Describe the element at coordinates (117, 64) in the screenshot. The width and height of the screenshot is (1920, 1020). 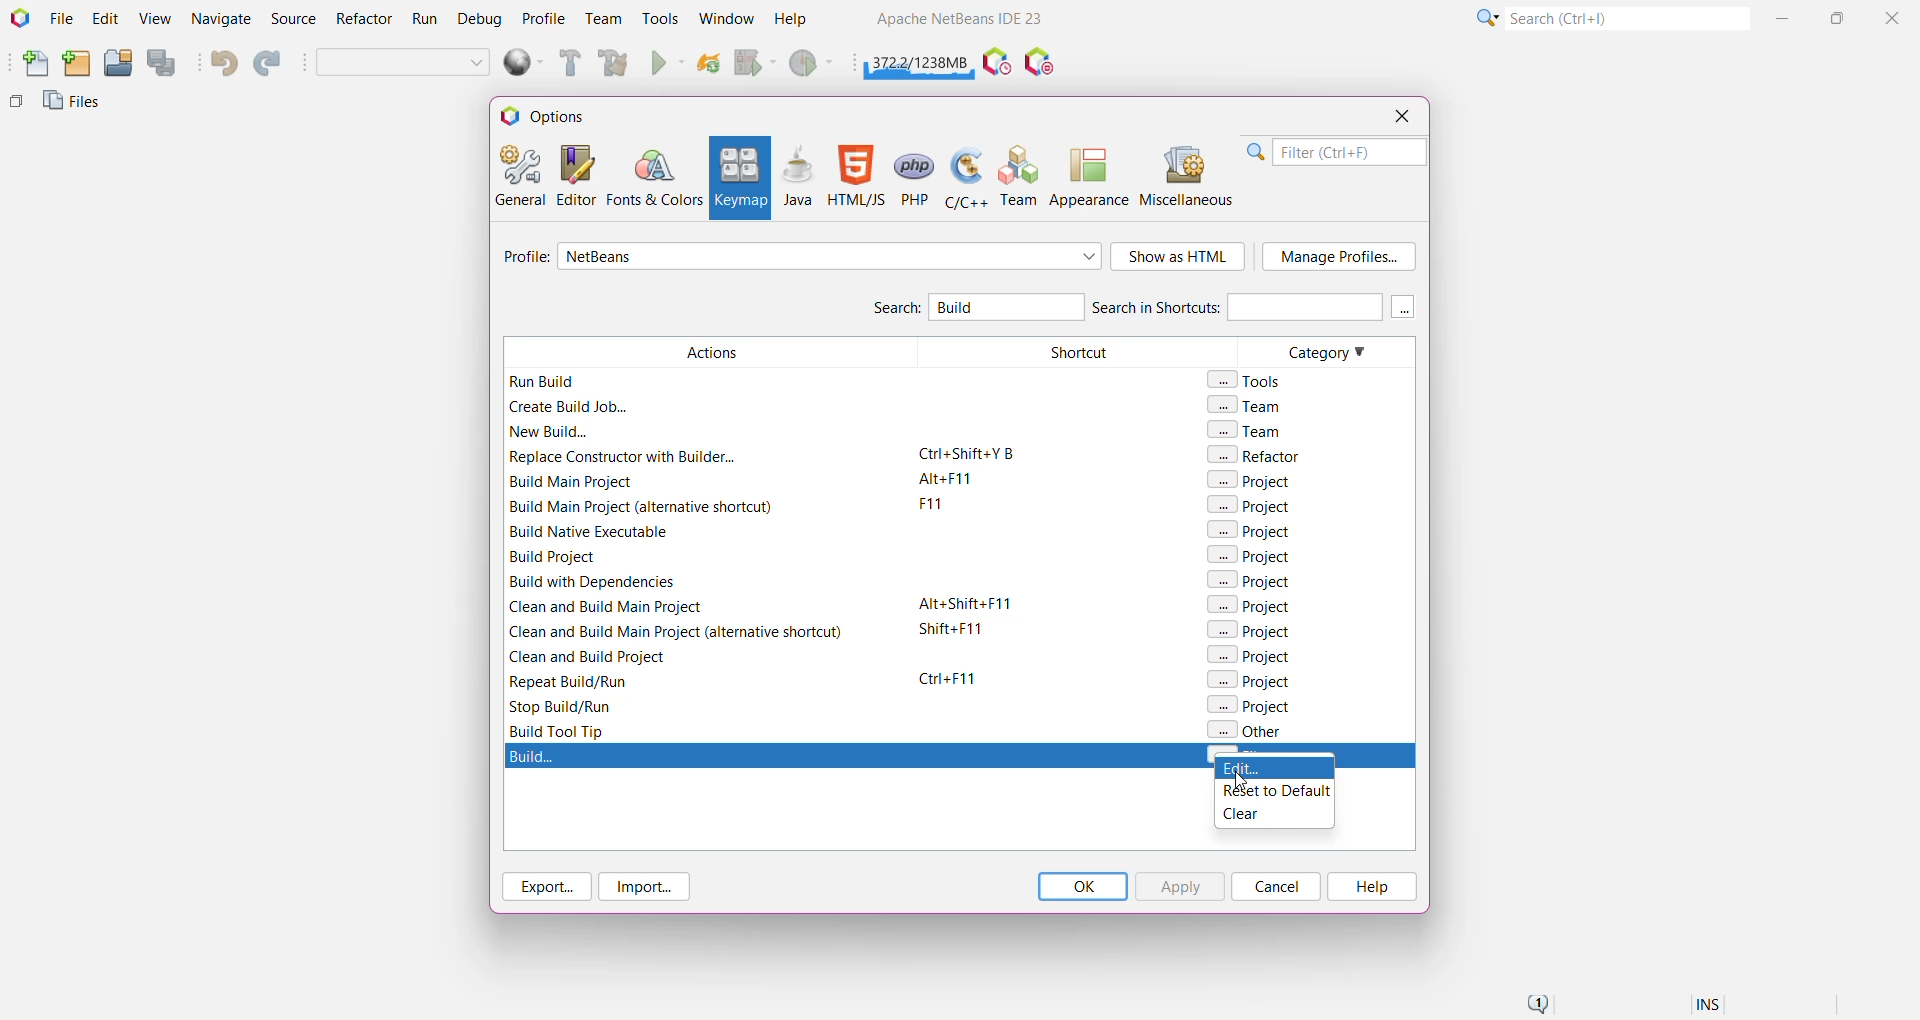
I see `Open Project` at that location.